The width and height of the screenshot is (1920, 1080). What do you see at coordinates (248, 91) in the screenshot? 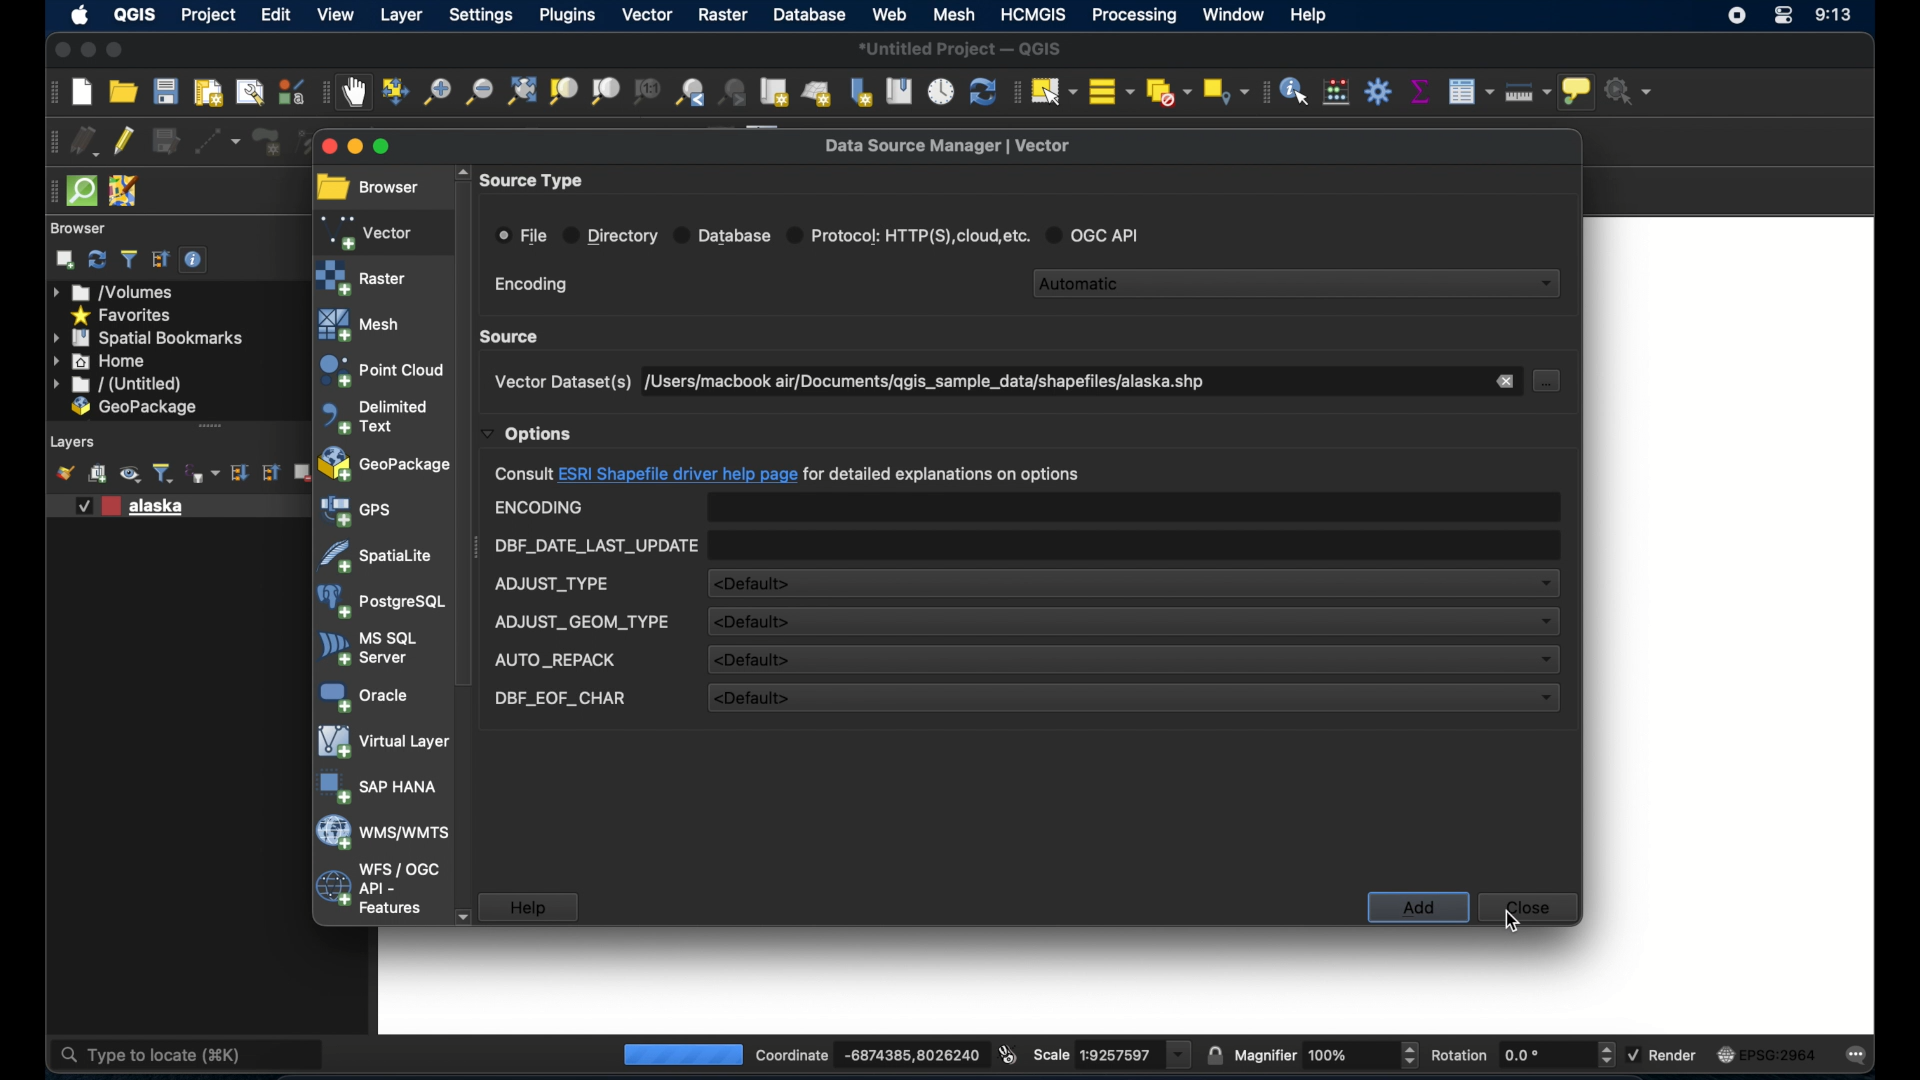
I see `show layout manager` at bounding box center [248, 91].